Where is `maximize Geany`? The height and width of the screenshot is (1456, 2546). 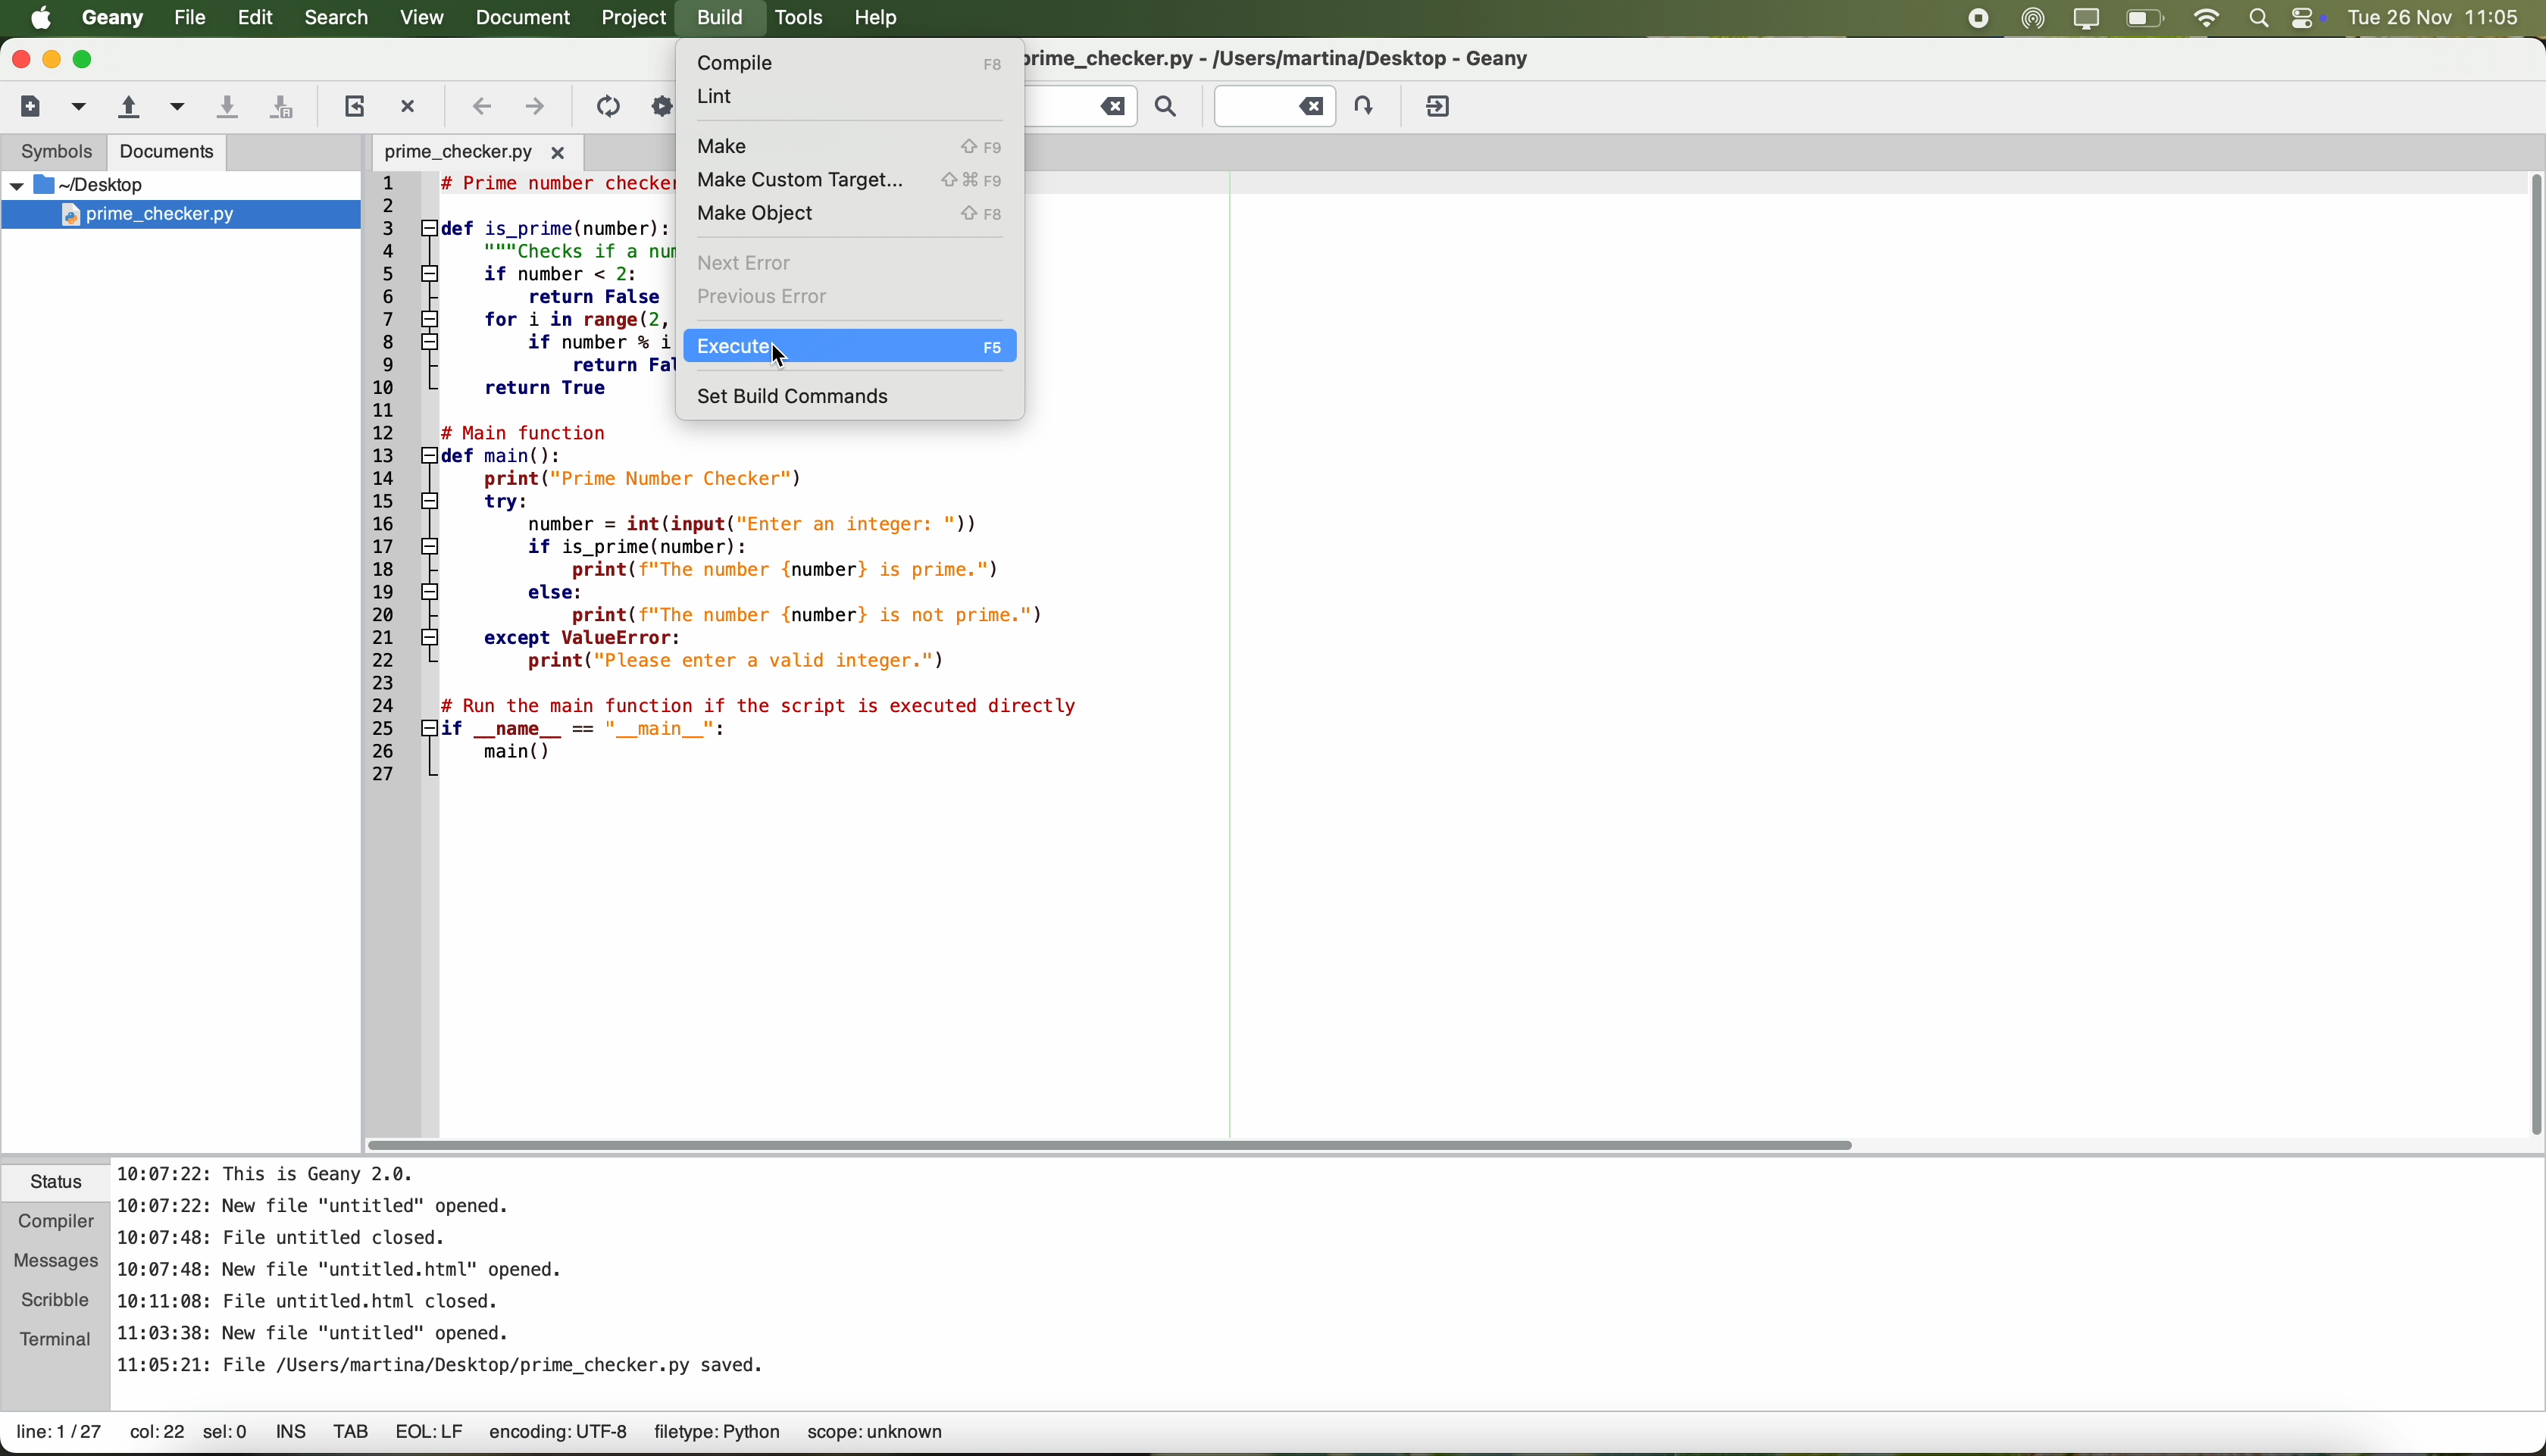
maximize Geany is located at coordinates (89, 59).